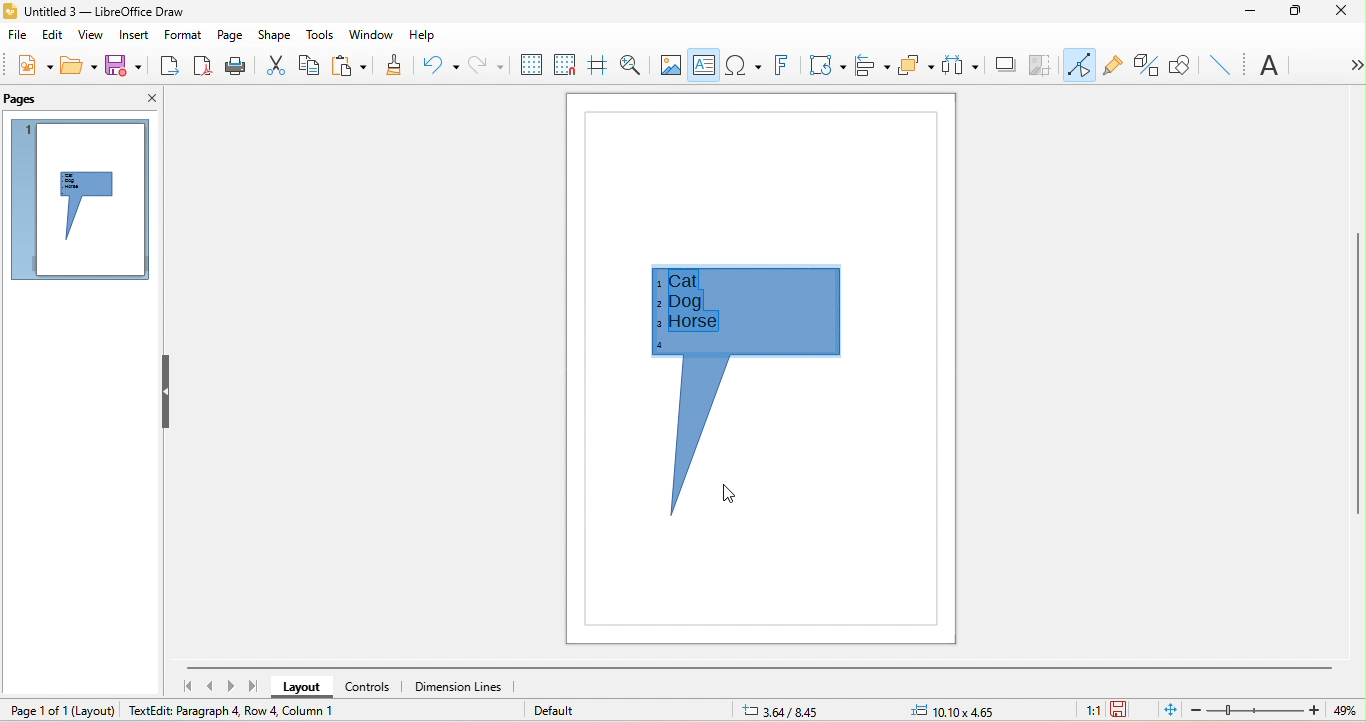 This screenshot has height=722, width=1366. I want to click on gluepoint function, so click(1112, 68).